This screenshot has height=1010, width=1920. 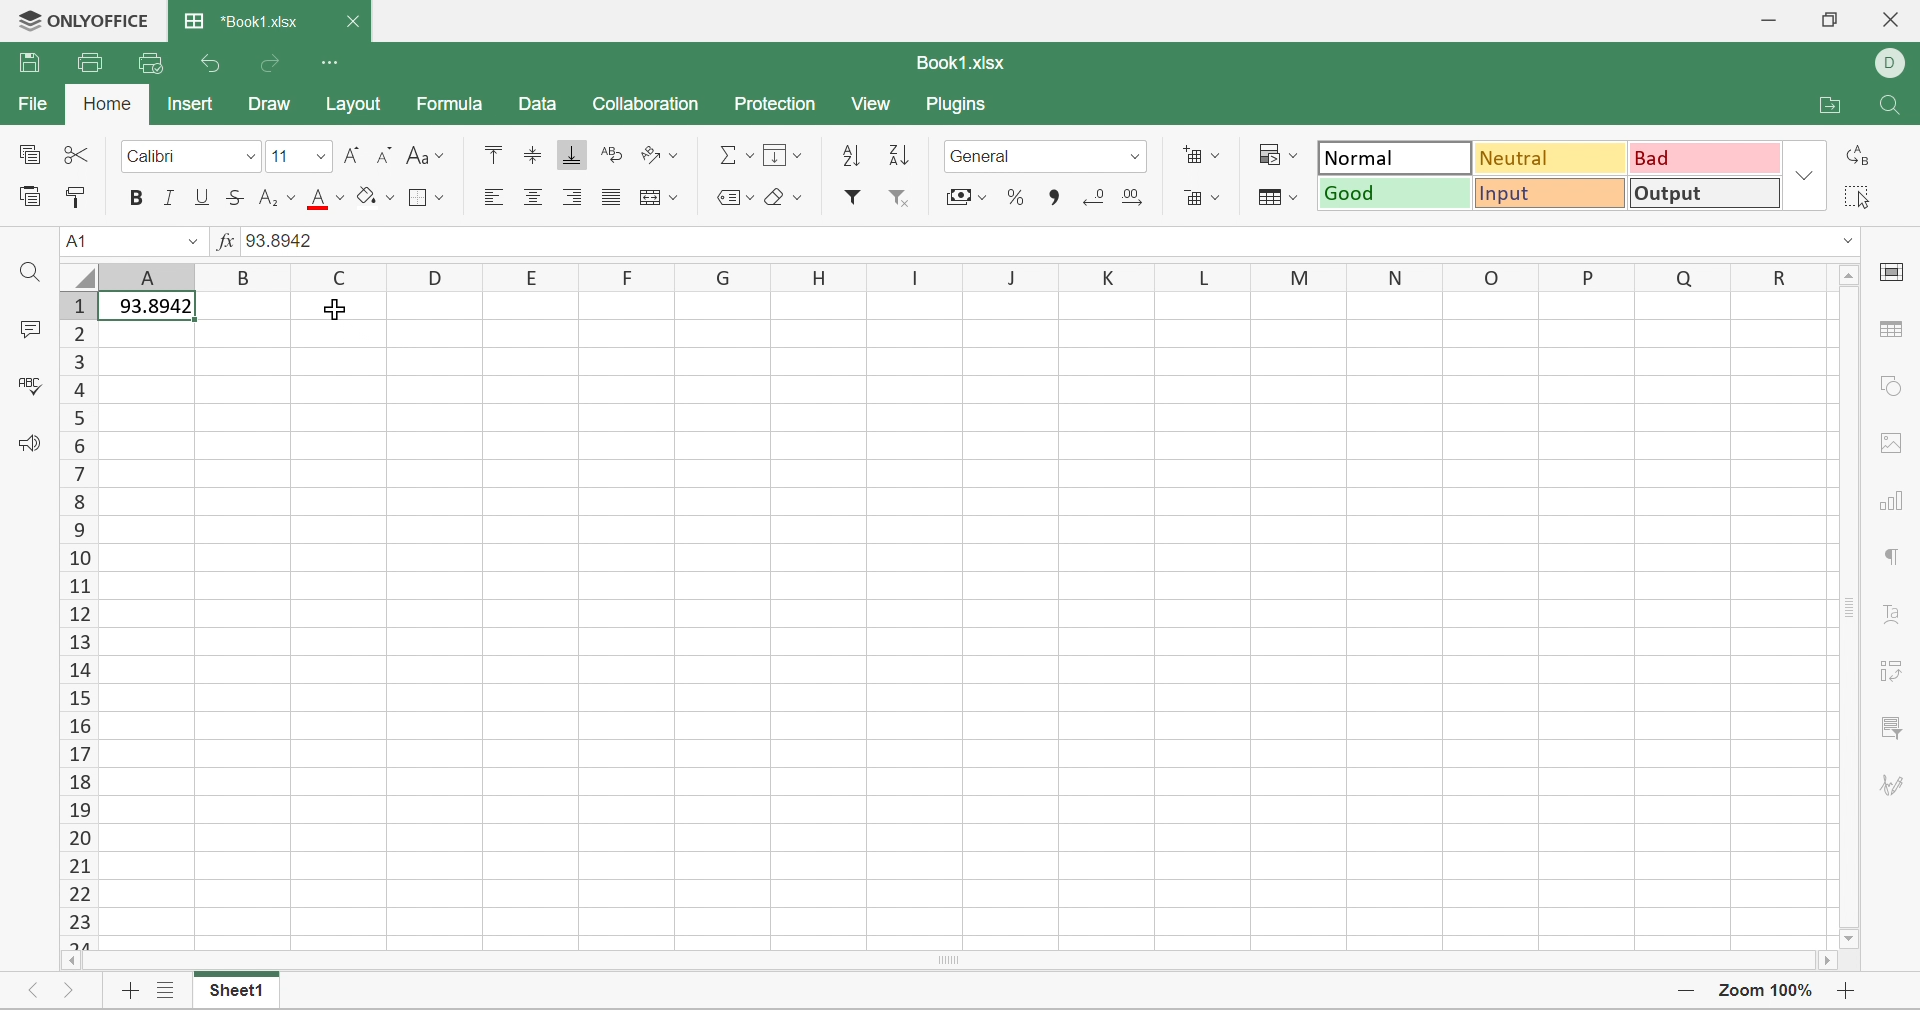 I want to click on Close, so click(x=353, y=22).